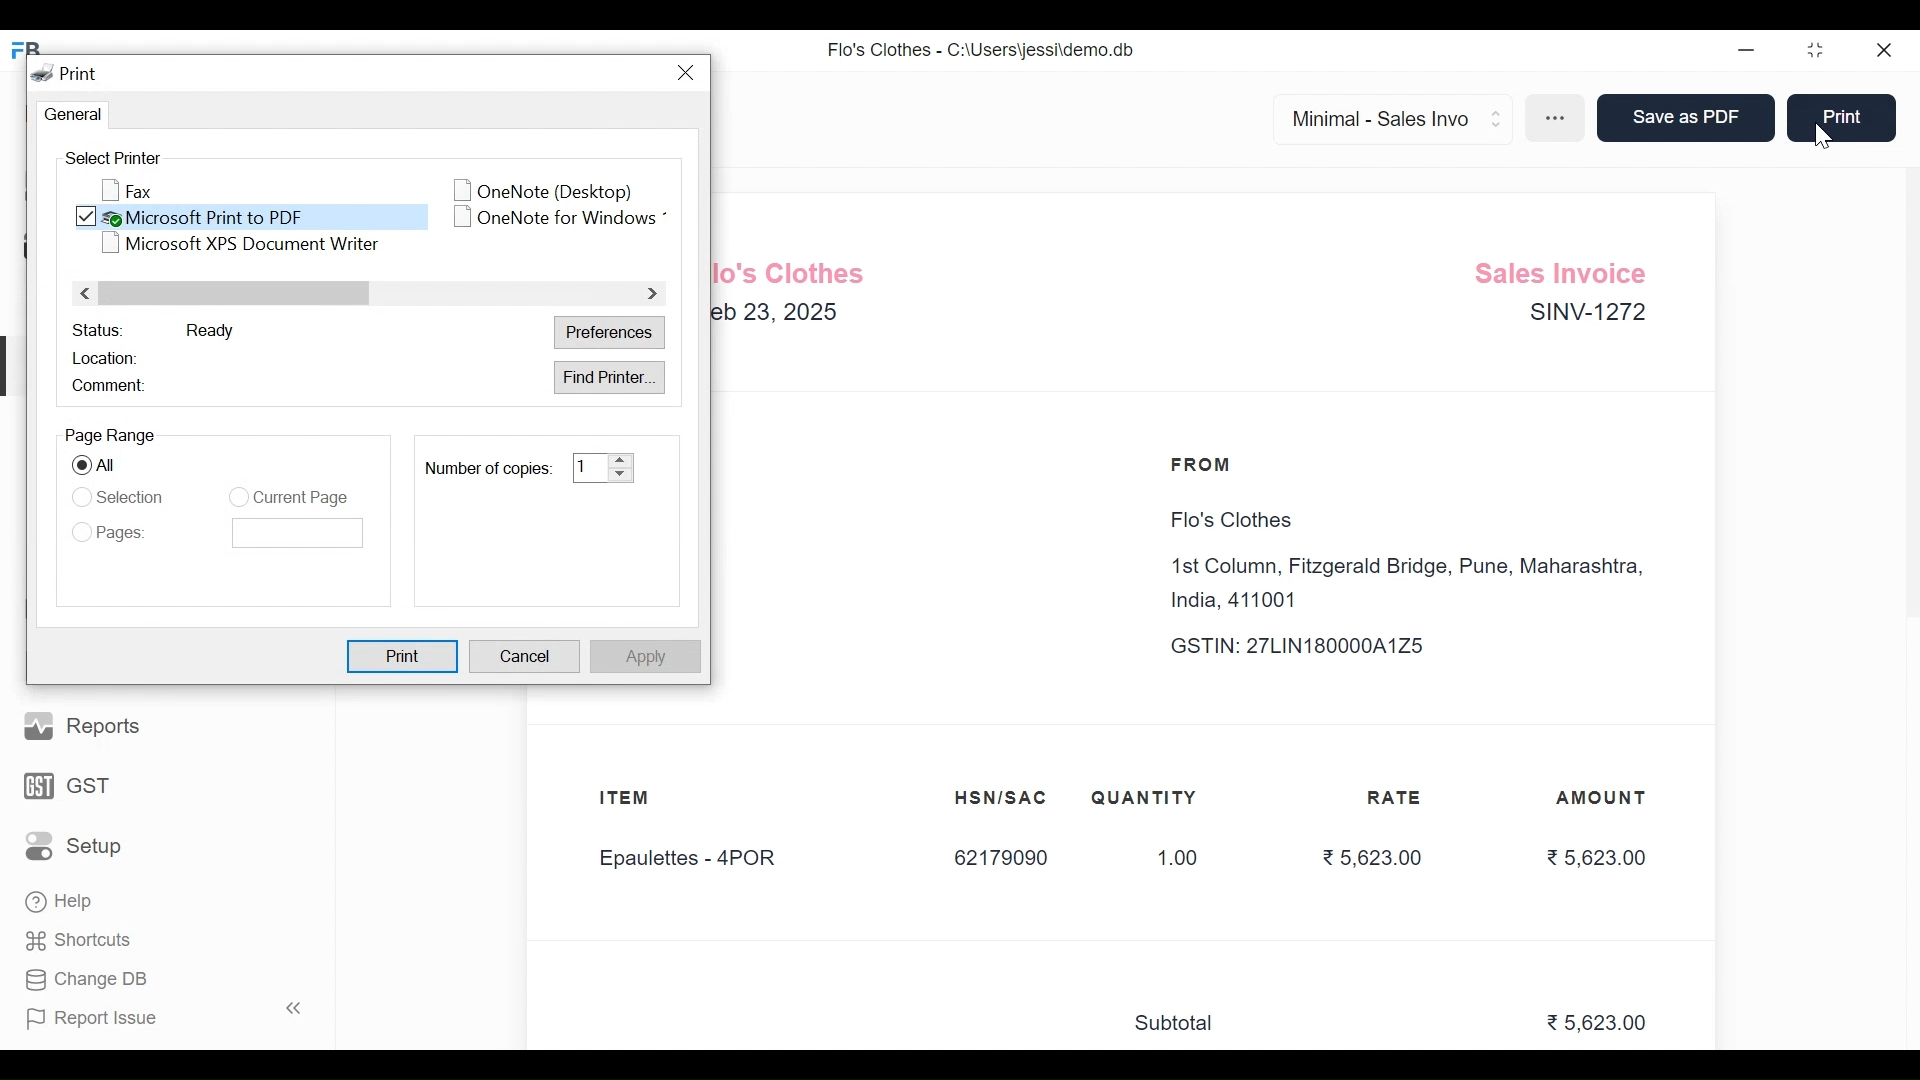 This screenshot has height=1080, width=1920. Describe the element at coordinates (1183, 1024) in the screenshot. I see `Subtotal` at that location.